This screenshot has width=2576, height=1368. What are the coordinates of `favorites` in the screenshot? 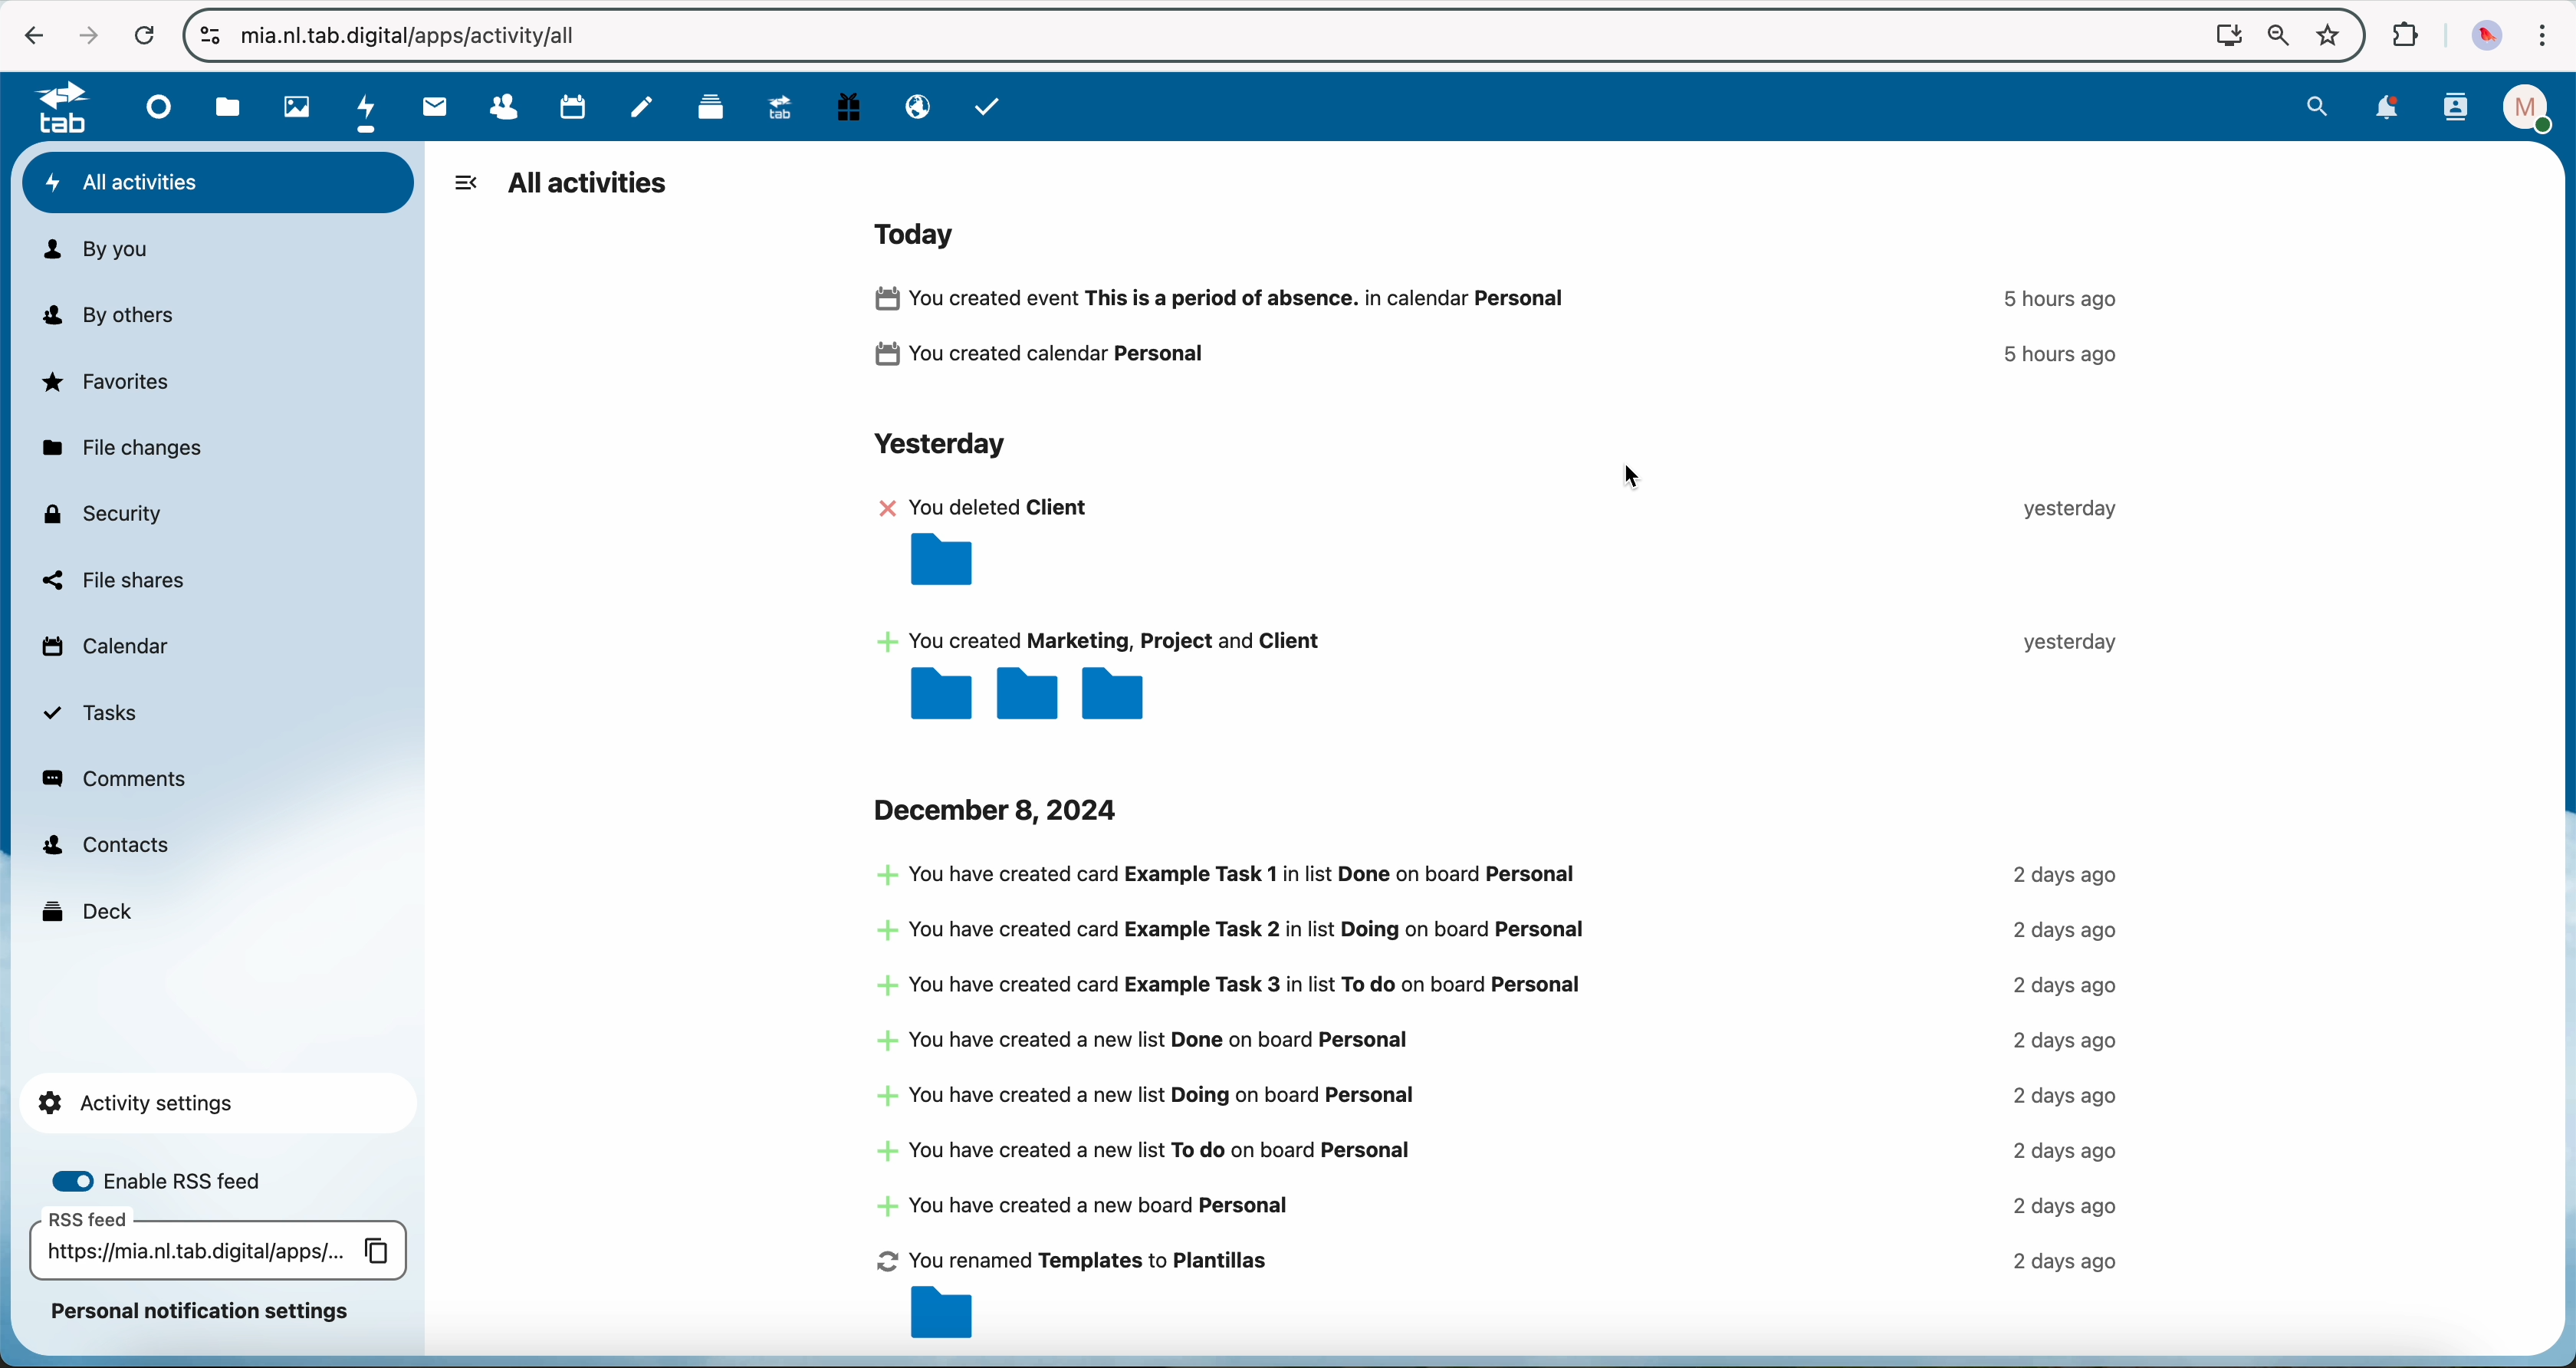 It's located at (109, 381).